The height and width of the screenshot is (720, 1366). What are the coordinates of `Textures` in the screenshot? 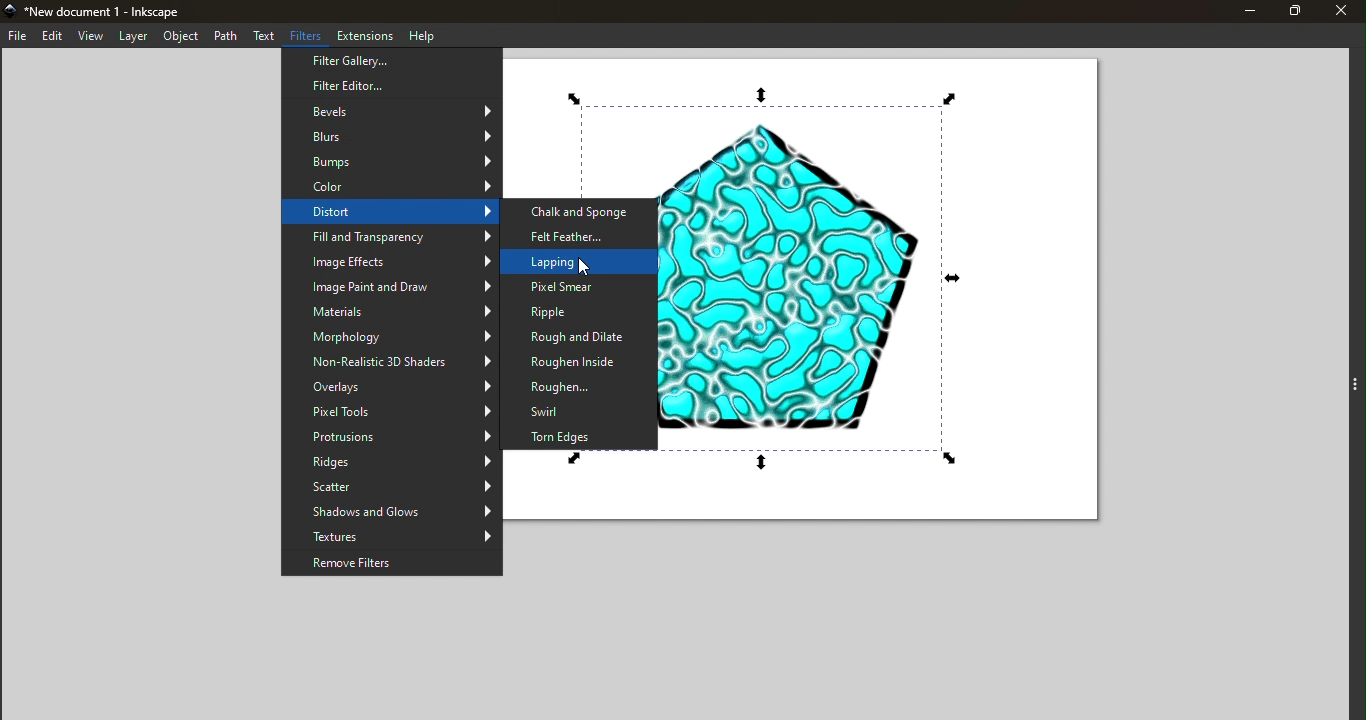 It's located at (392, 537).